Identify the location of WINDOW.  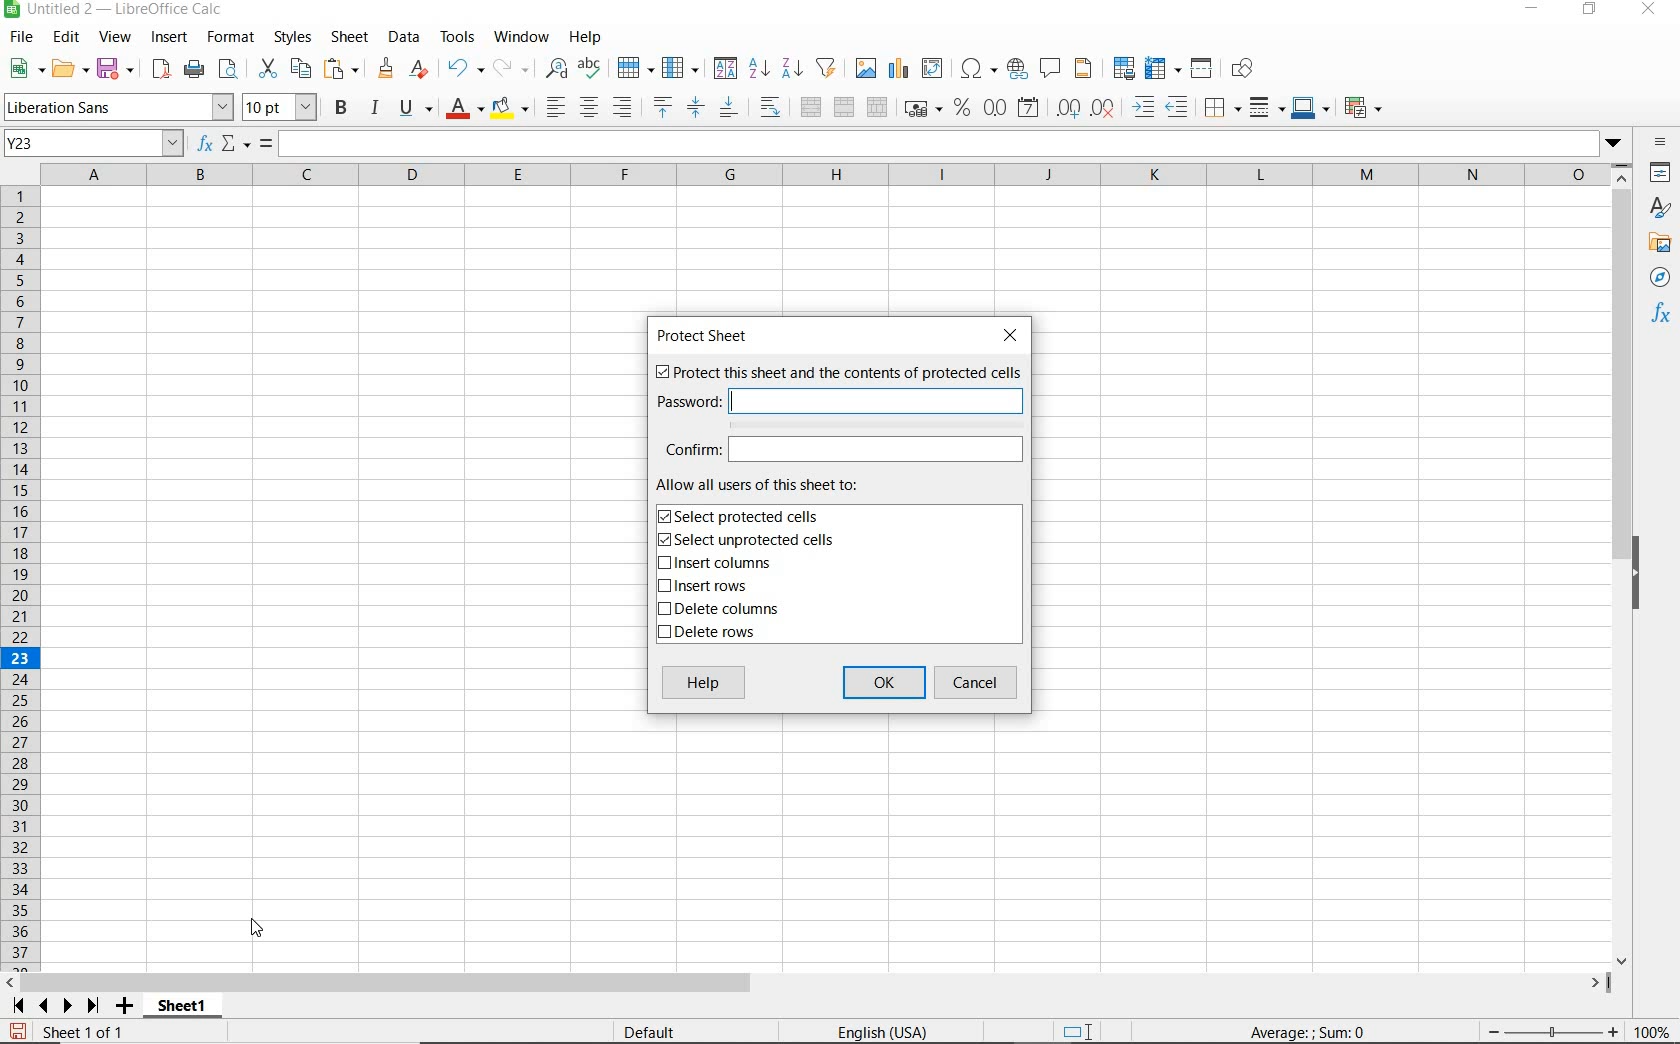
(521, 37).